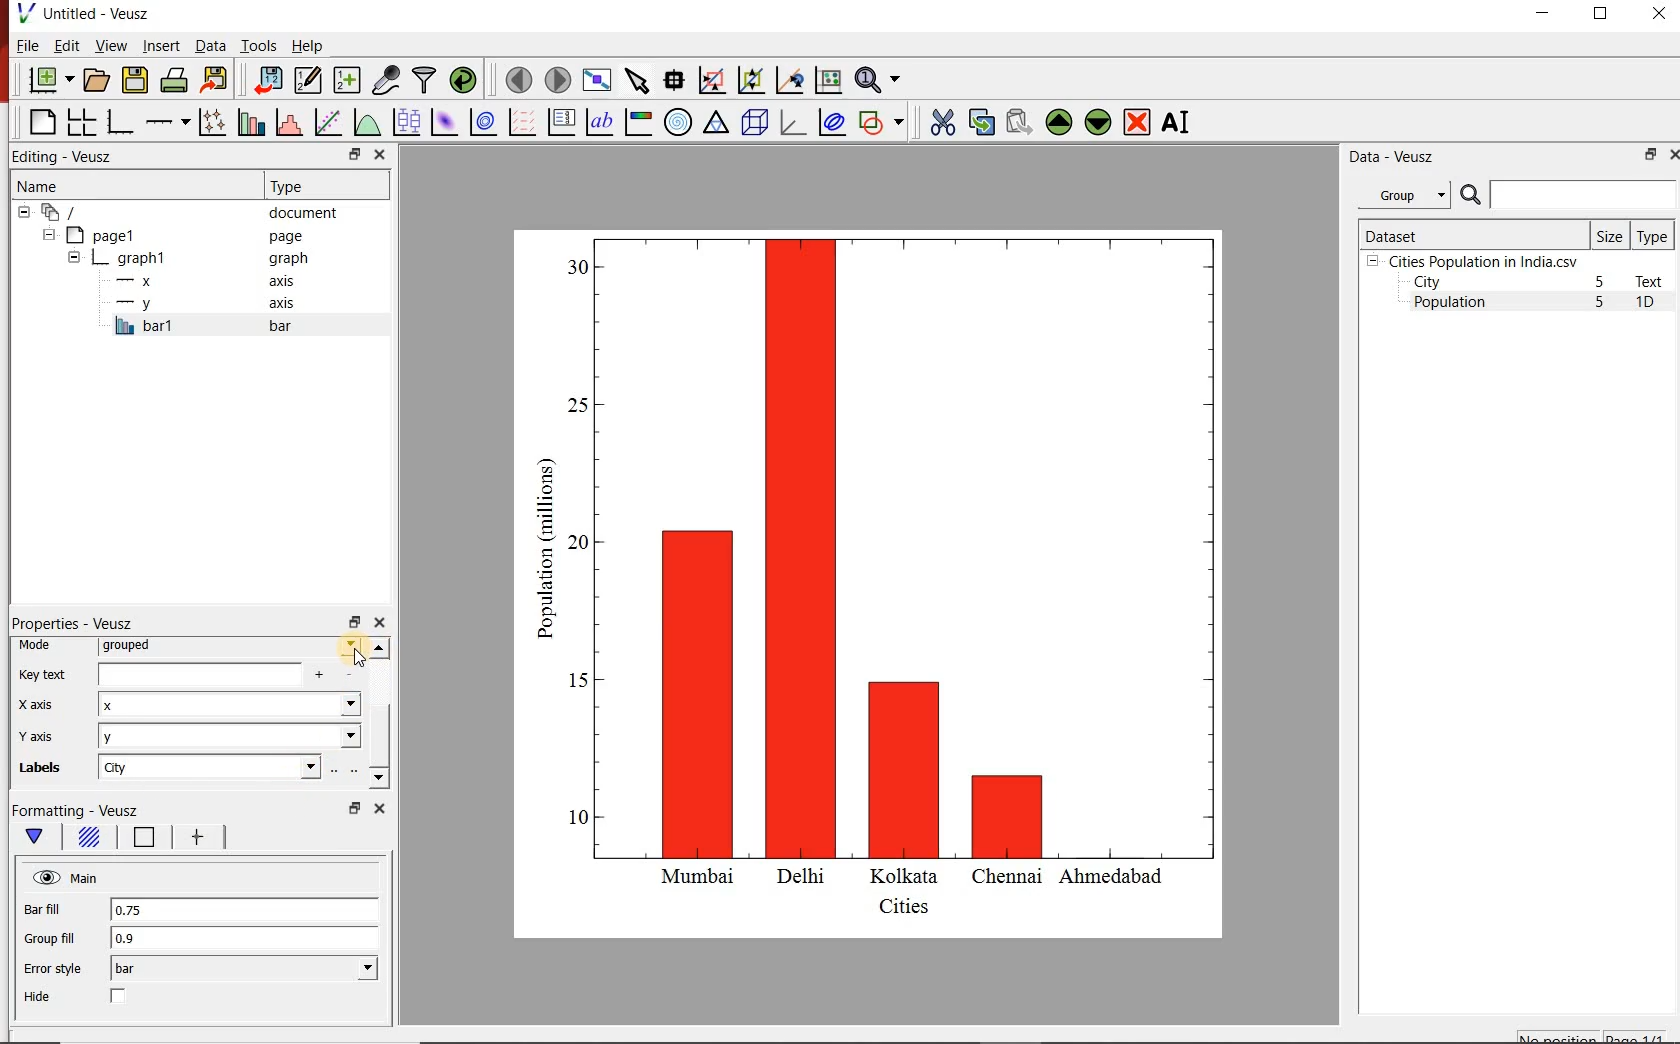 Image resolution: width=1680 pixels, height=1044 pixels. I want to click on Formatting - Veusz, so click(88, 811).